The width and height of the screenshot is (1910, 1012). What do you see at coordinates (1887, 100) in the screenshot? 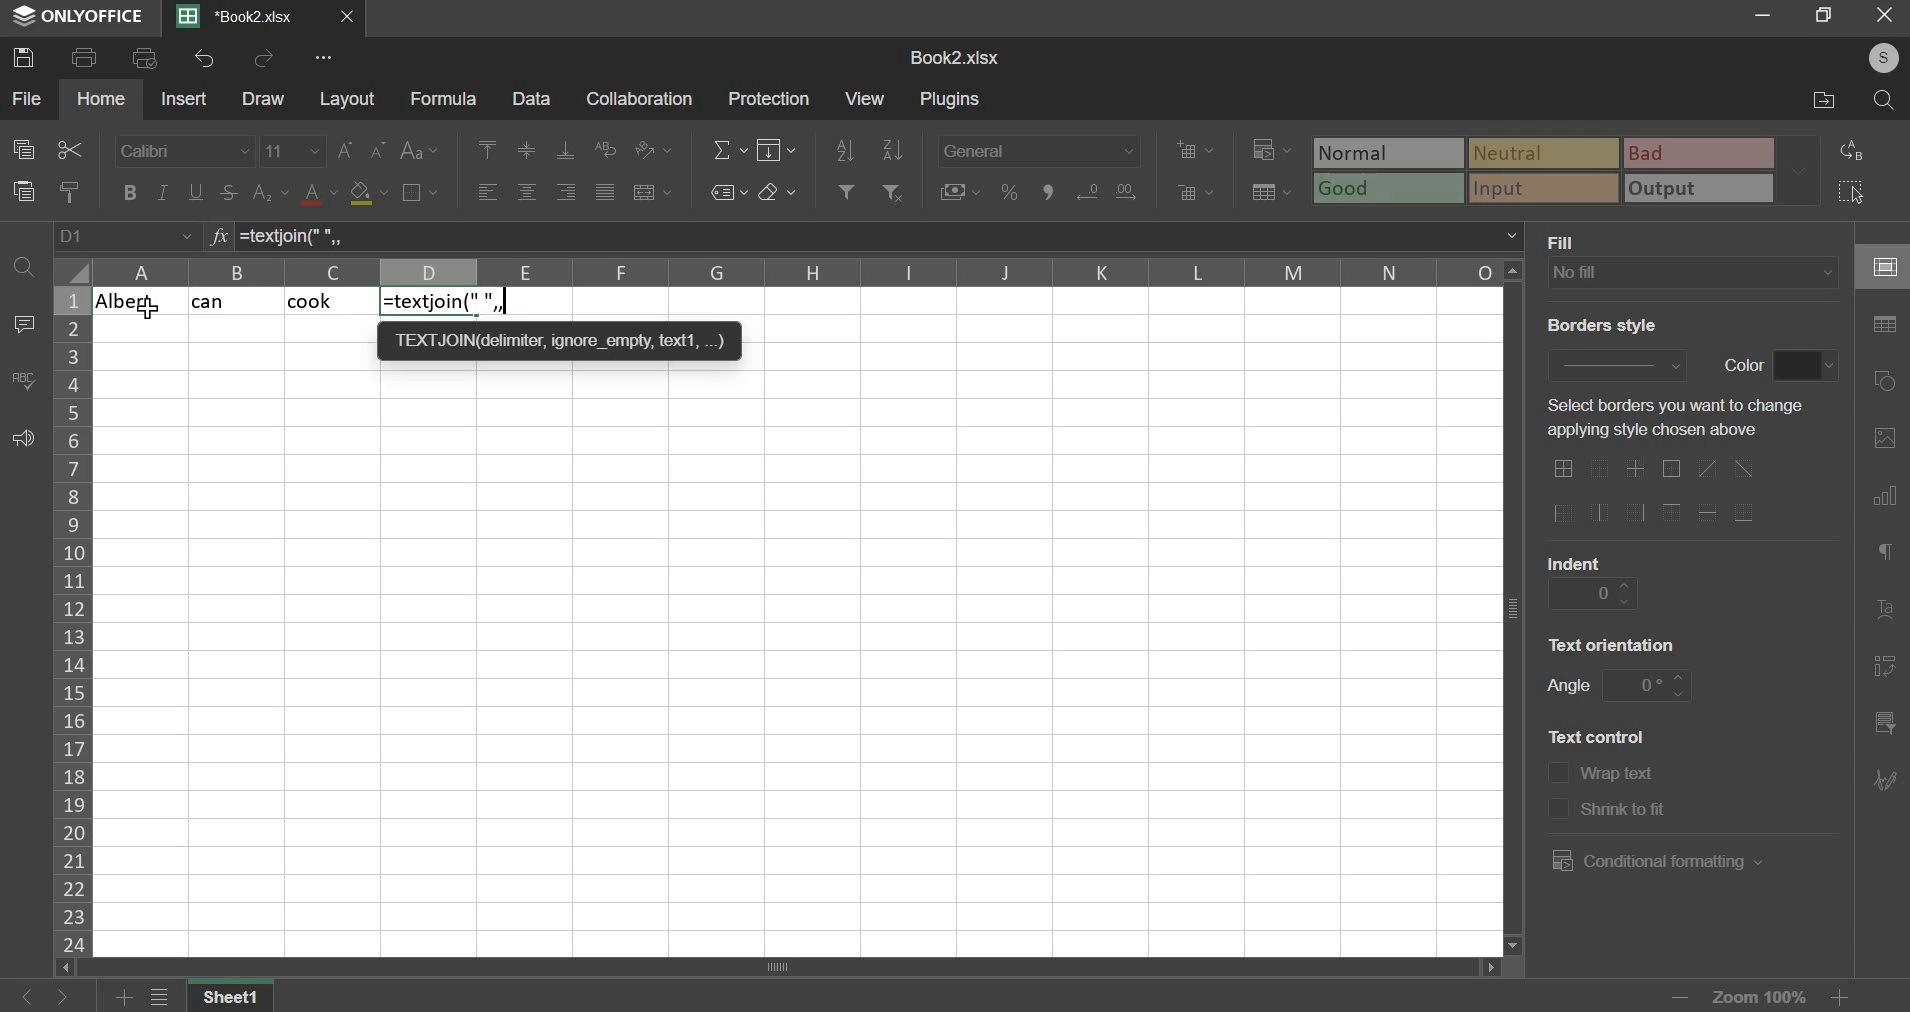
I see `search` at bounding box center [1887, 100].